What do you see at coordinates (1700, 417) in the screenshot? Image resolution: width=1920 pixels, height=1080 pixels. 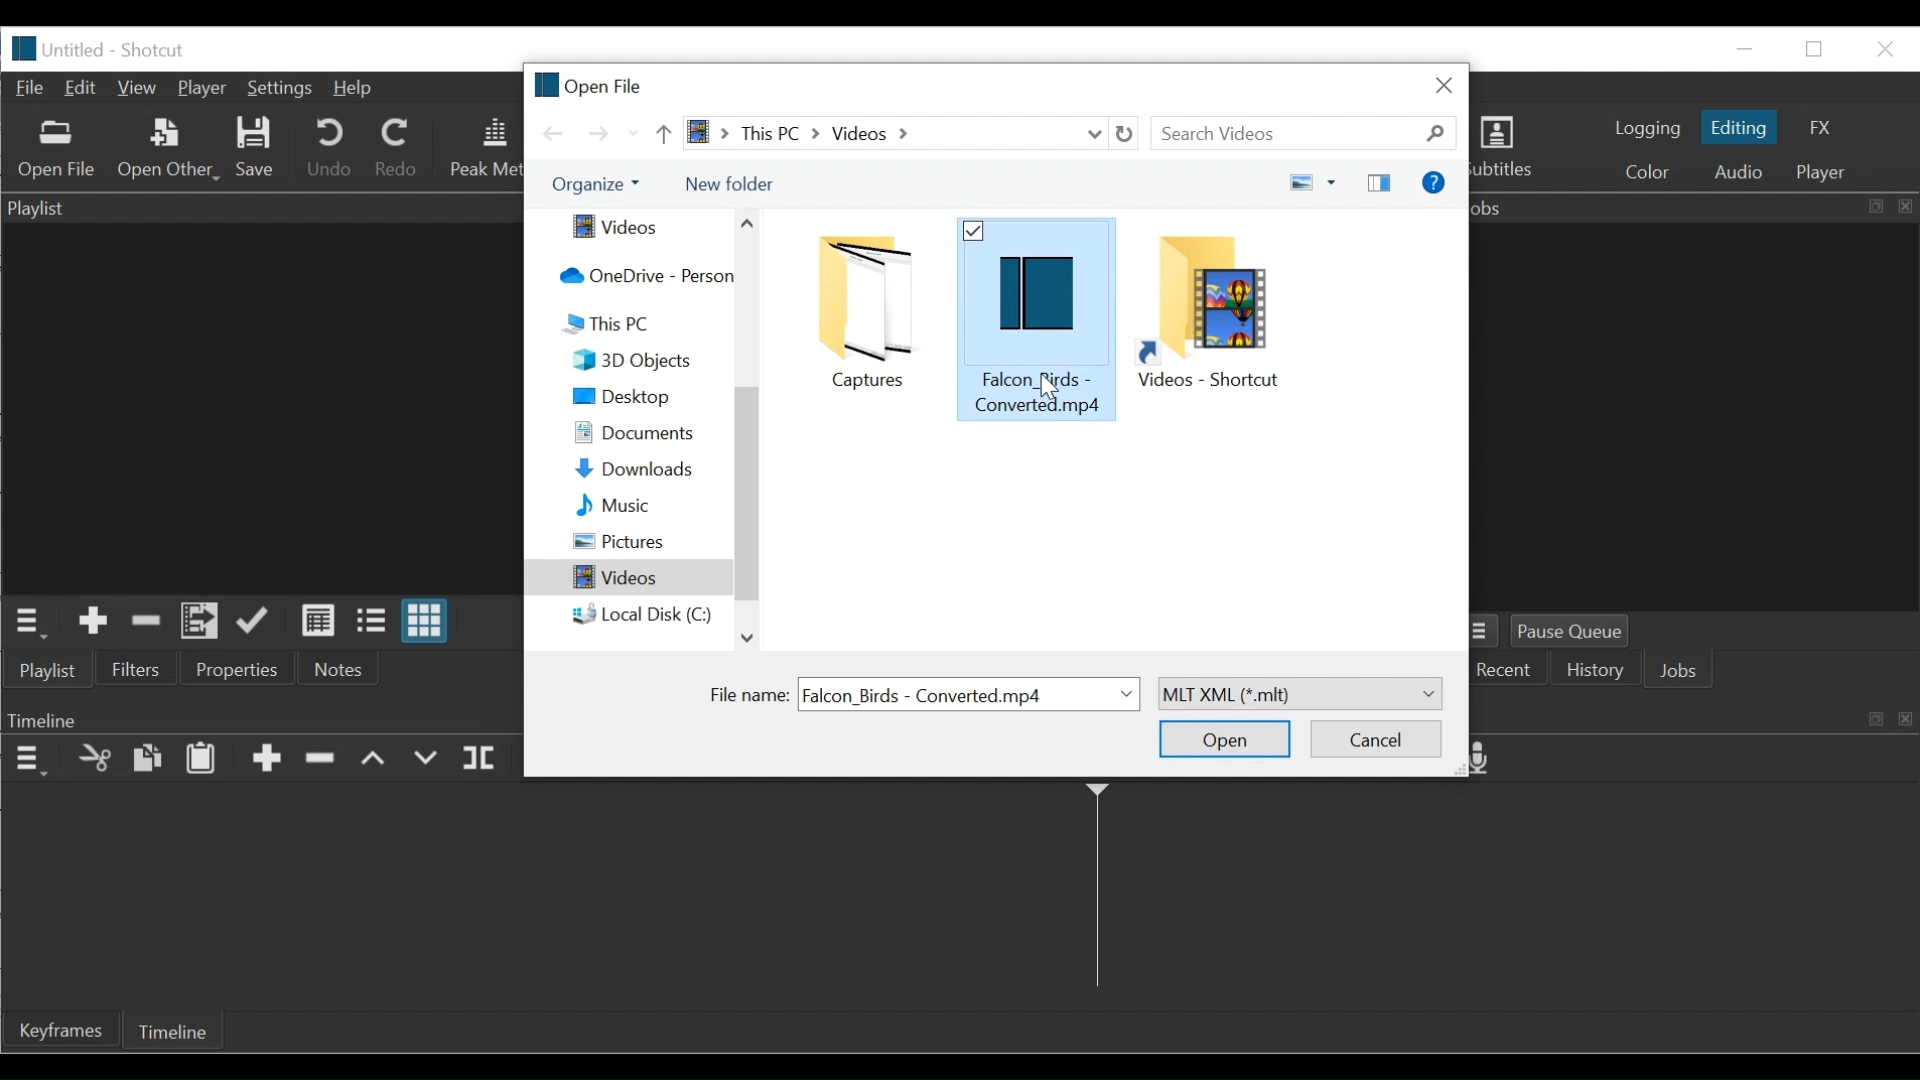 I see `Jobs Panel` at bounding box center [1700, 417].